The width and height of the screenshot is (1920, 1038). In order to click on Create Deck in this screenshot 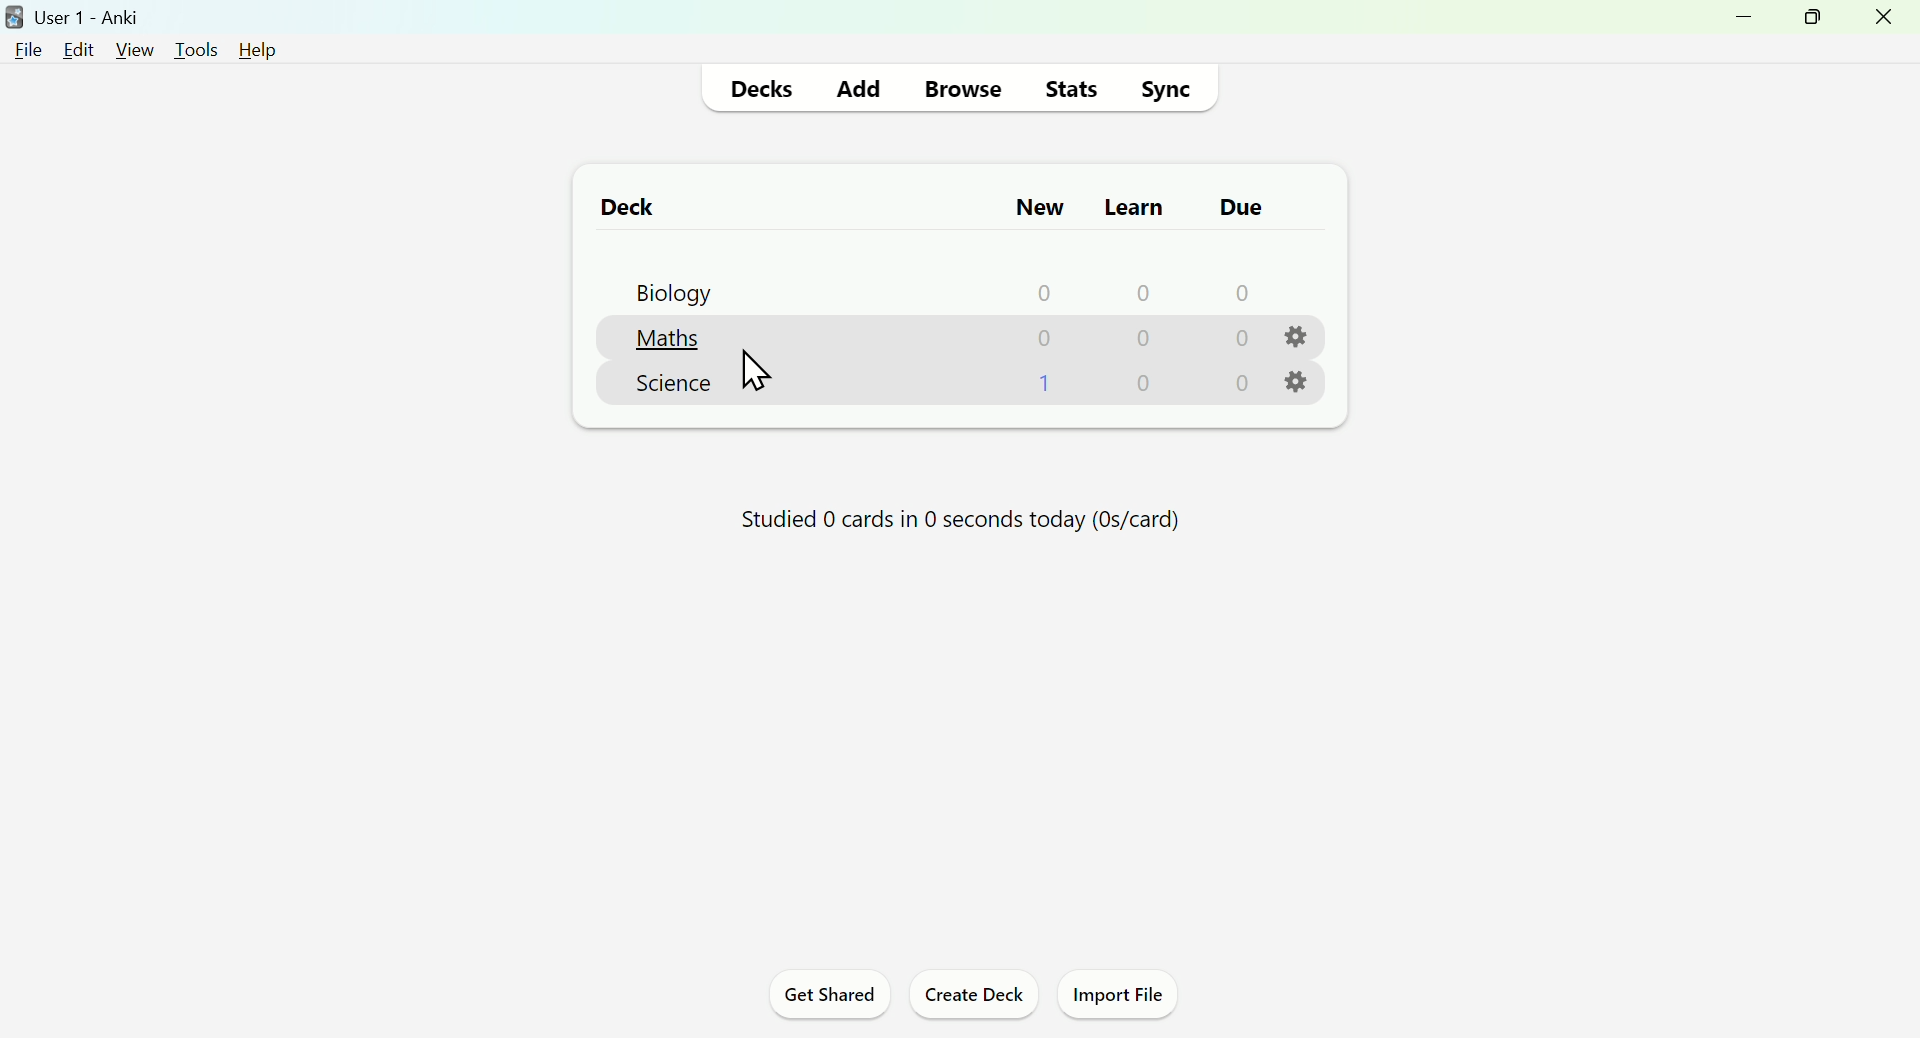, I will do `click(973, 999)`.